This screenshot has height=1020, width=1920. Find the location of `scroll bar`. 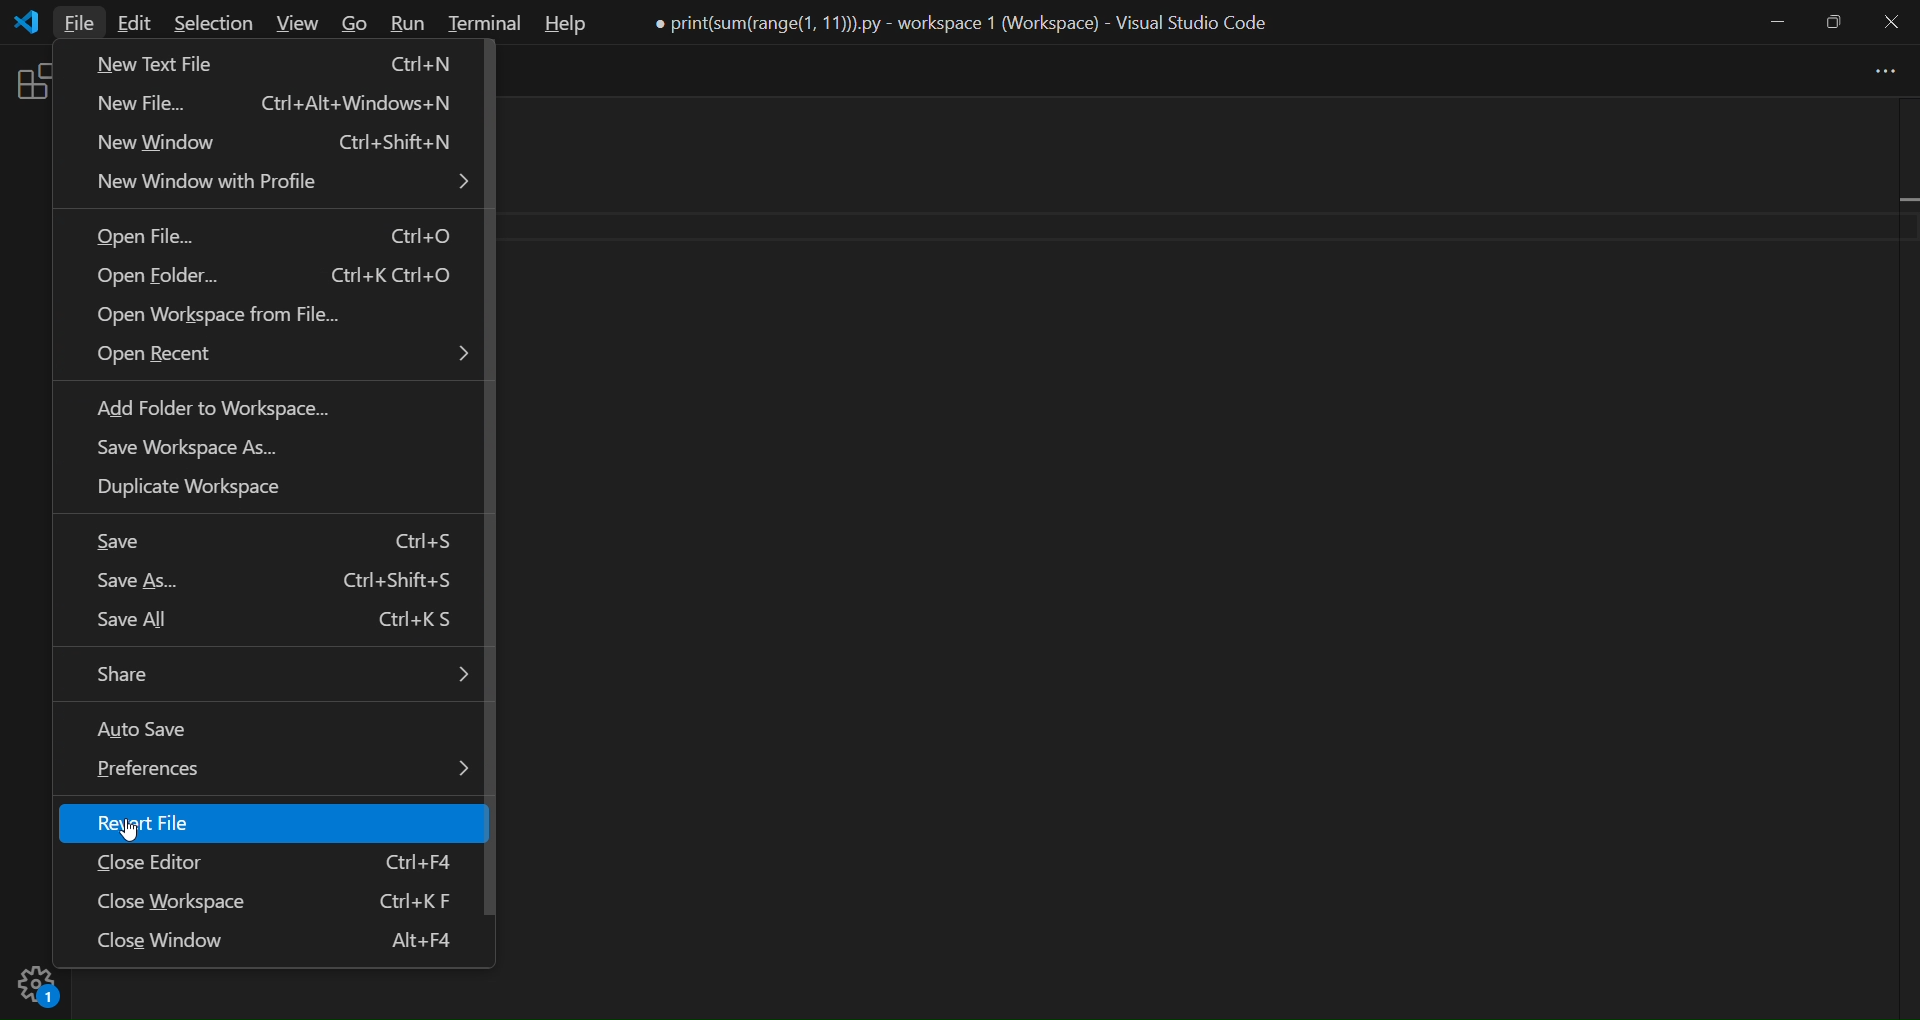

scroll bar is located at coordinates (501, 481).